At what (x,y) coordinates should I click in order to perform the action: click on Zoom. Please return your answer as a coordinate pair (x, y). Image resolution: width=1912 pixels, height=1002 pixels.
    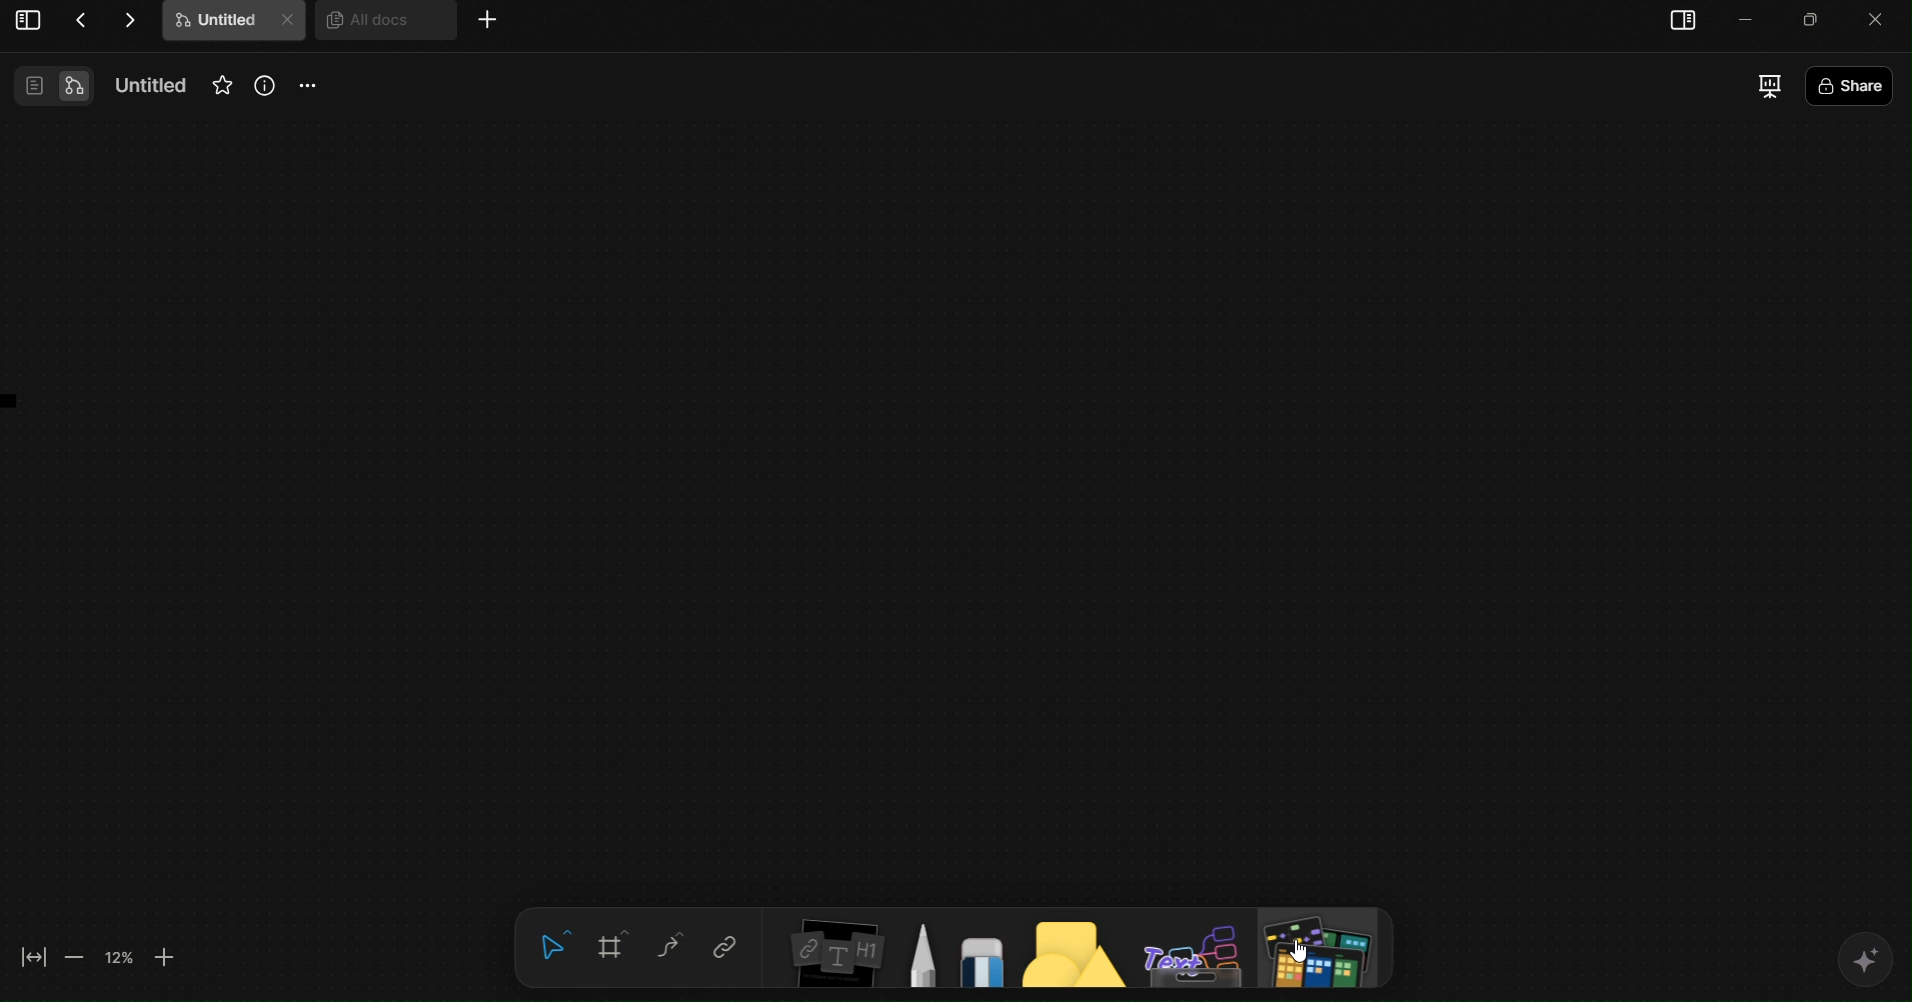
    Looking at the image, I should click on (96, 957).